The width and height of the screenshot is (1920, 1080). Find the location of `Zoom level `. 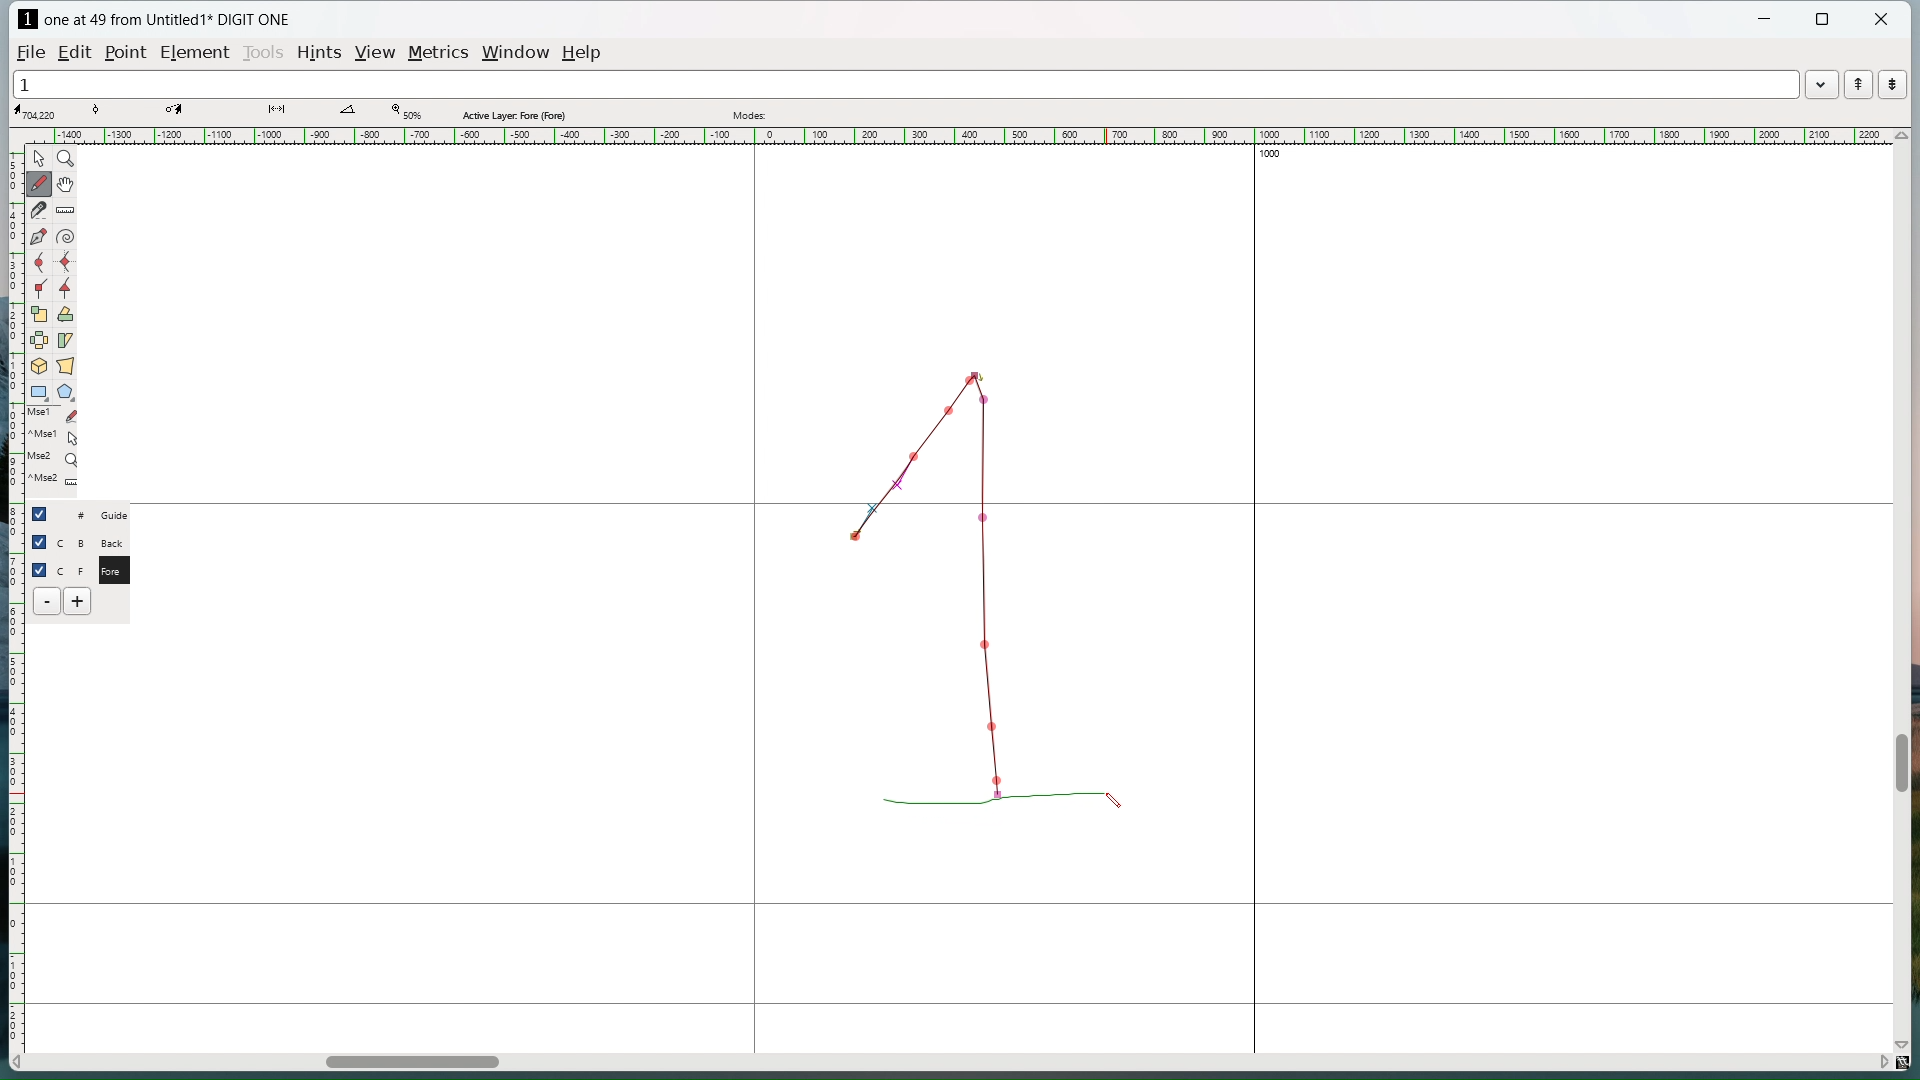

Zoom level  is located at coordinates (405, 113).